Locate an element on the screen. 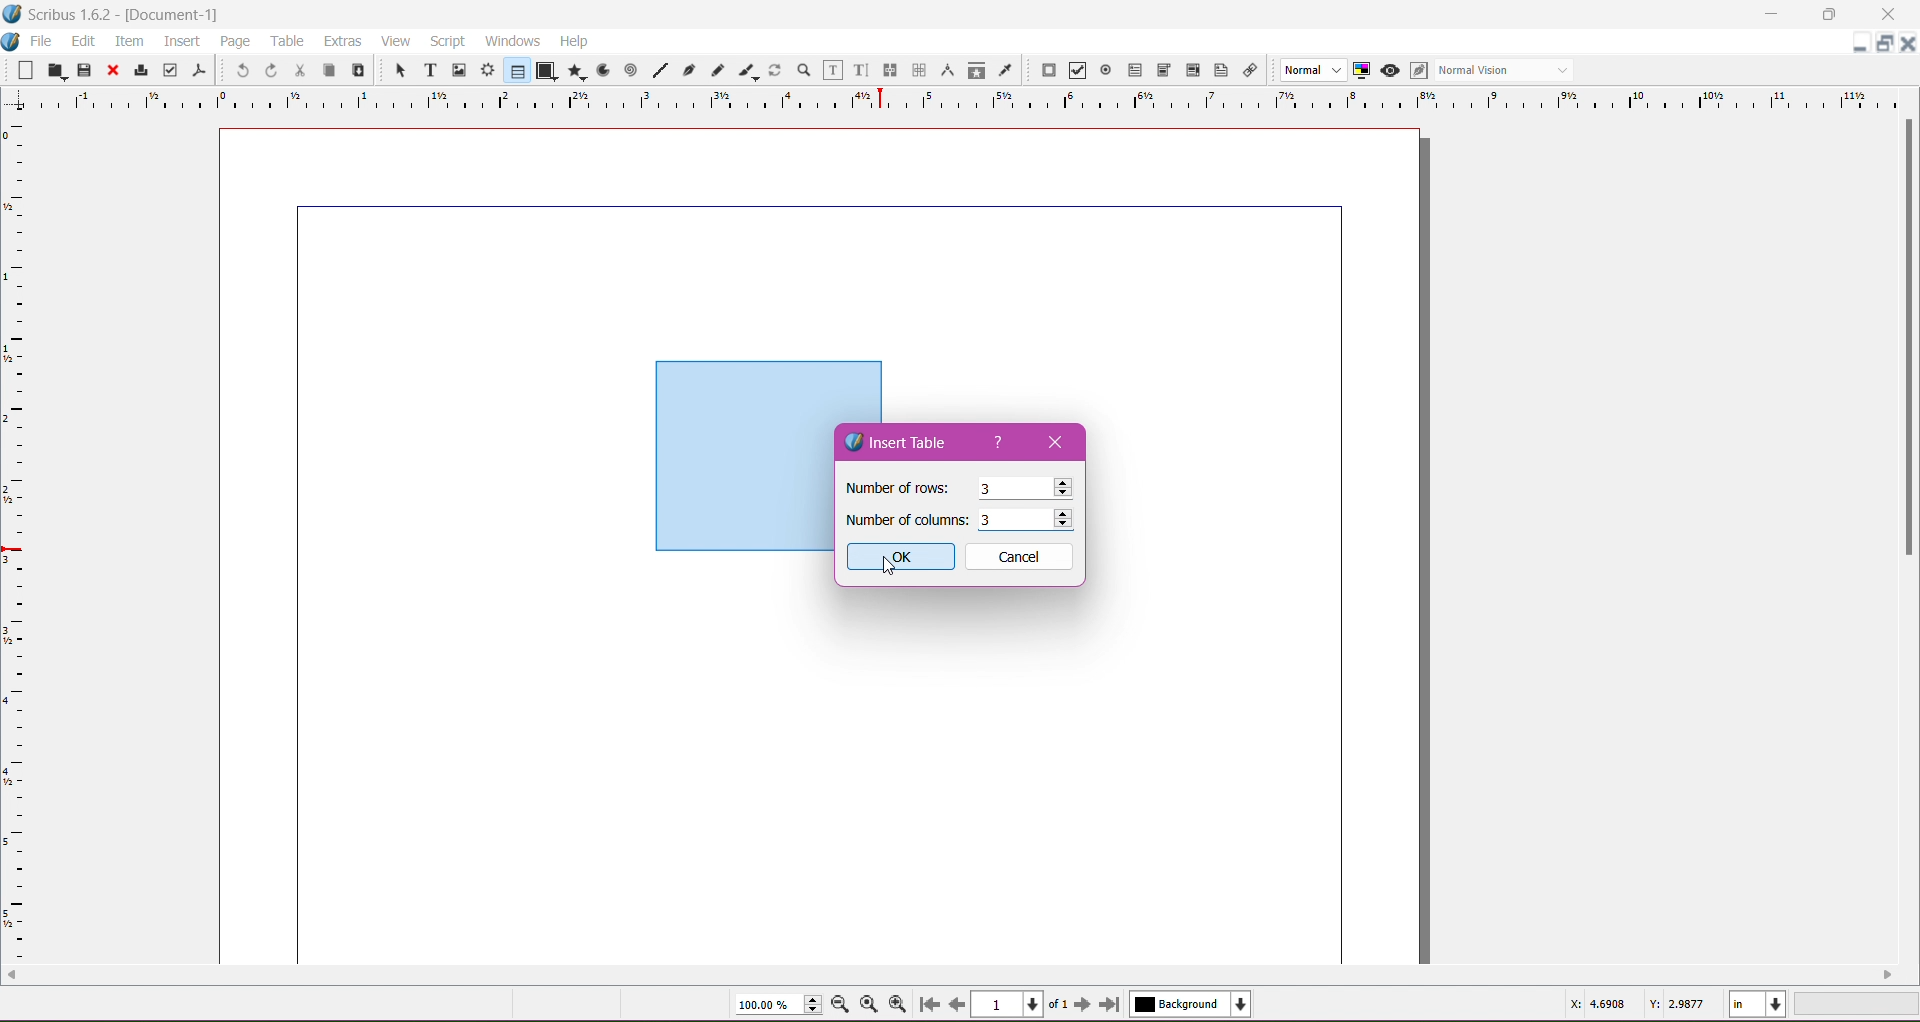 Image resolution: width=1920 pixels, height=1022 pixels. Cut is located at coordinates (296, 69).